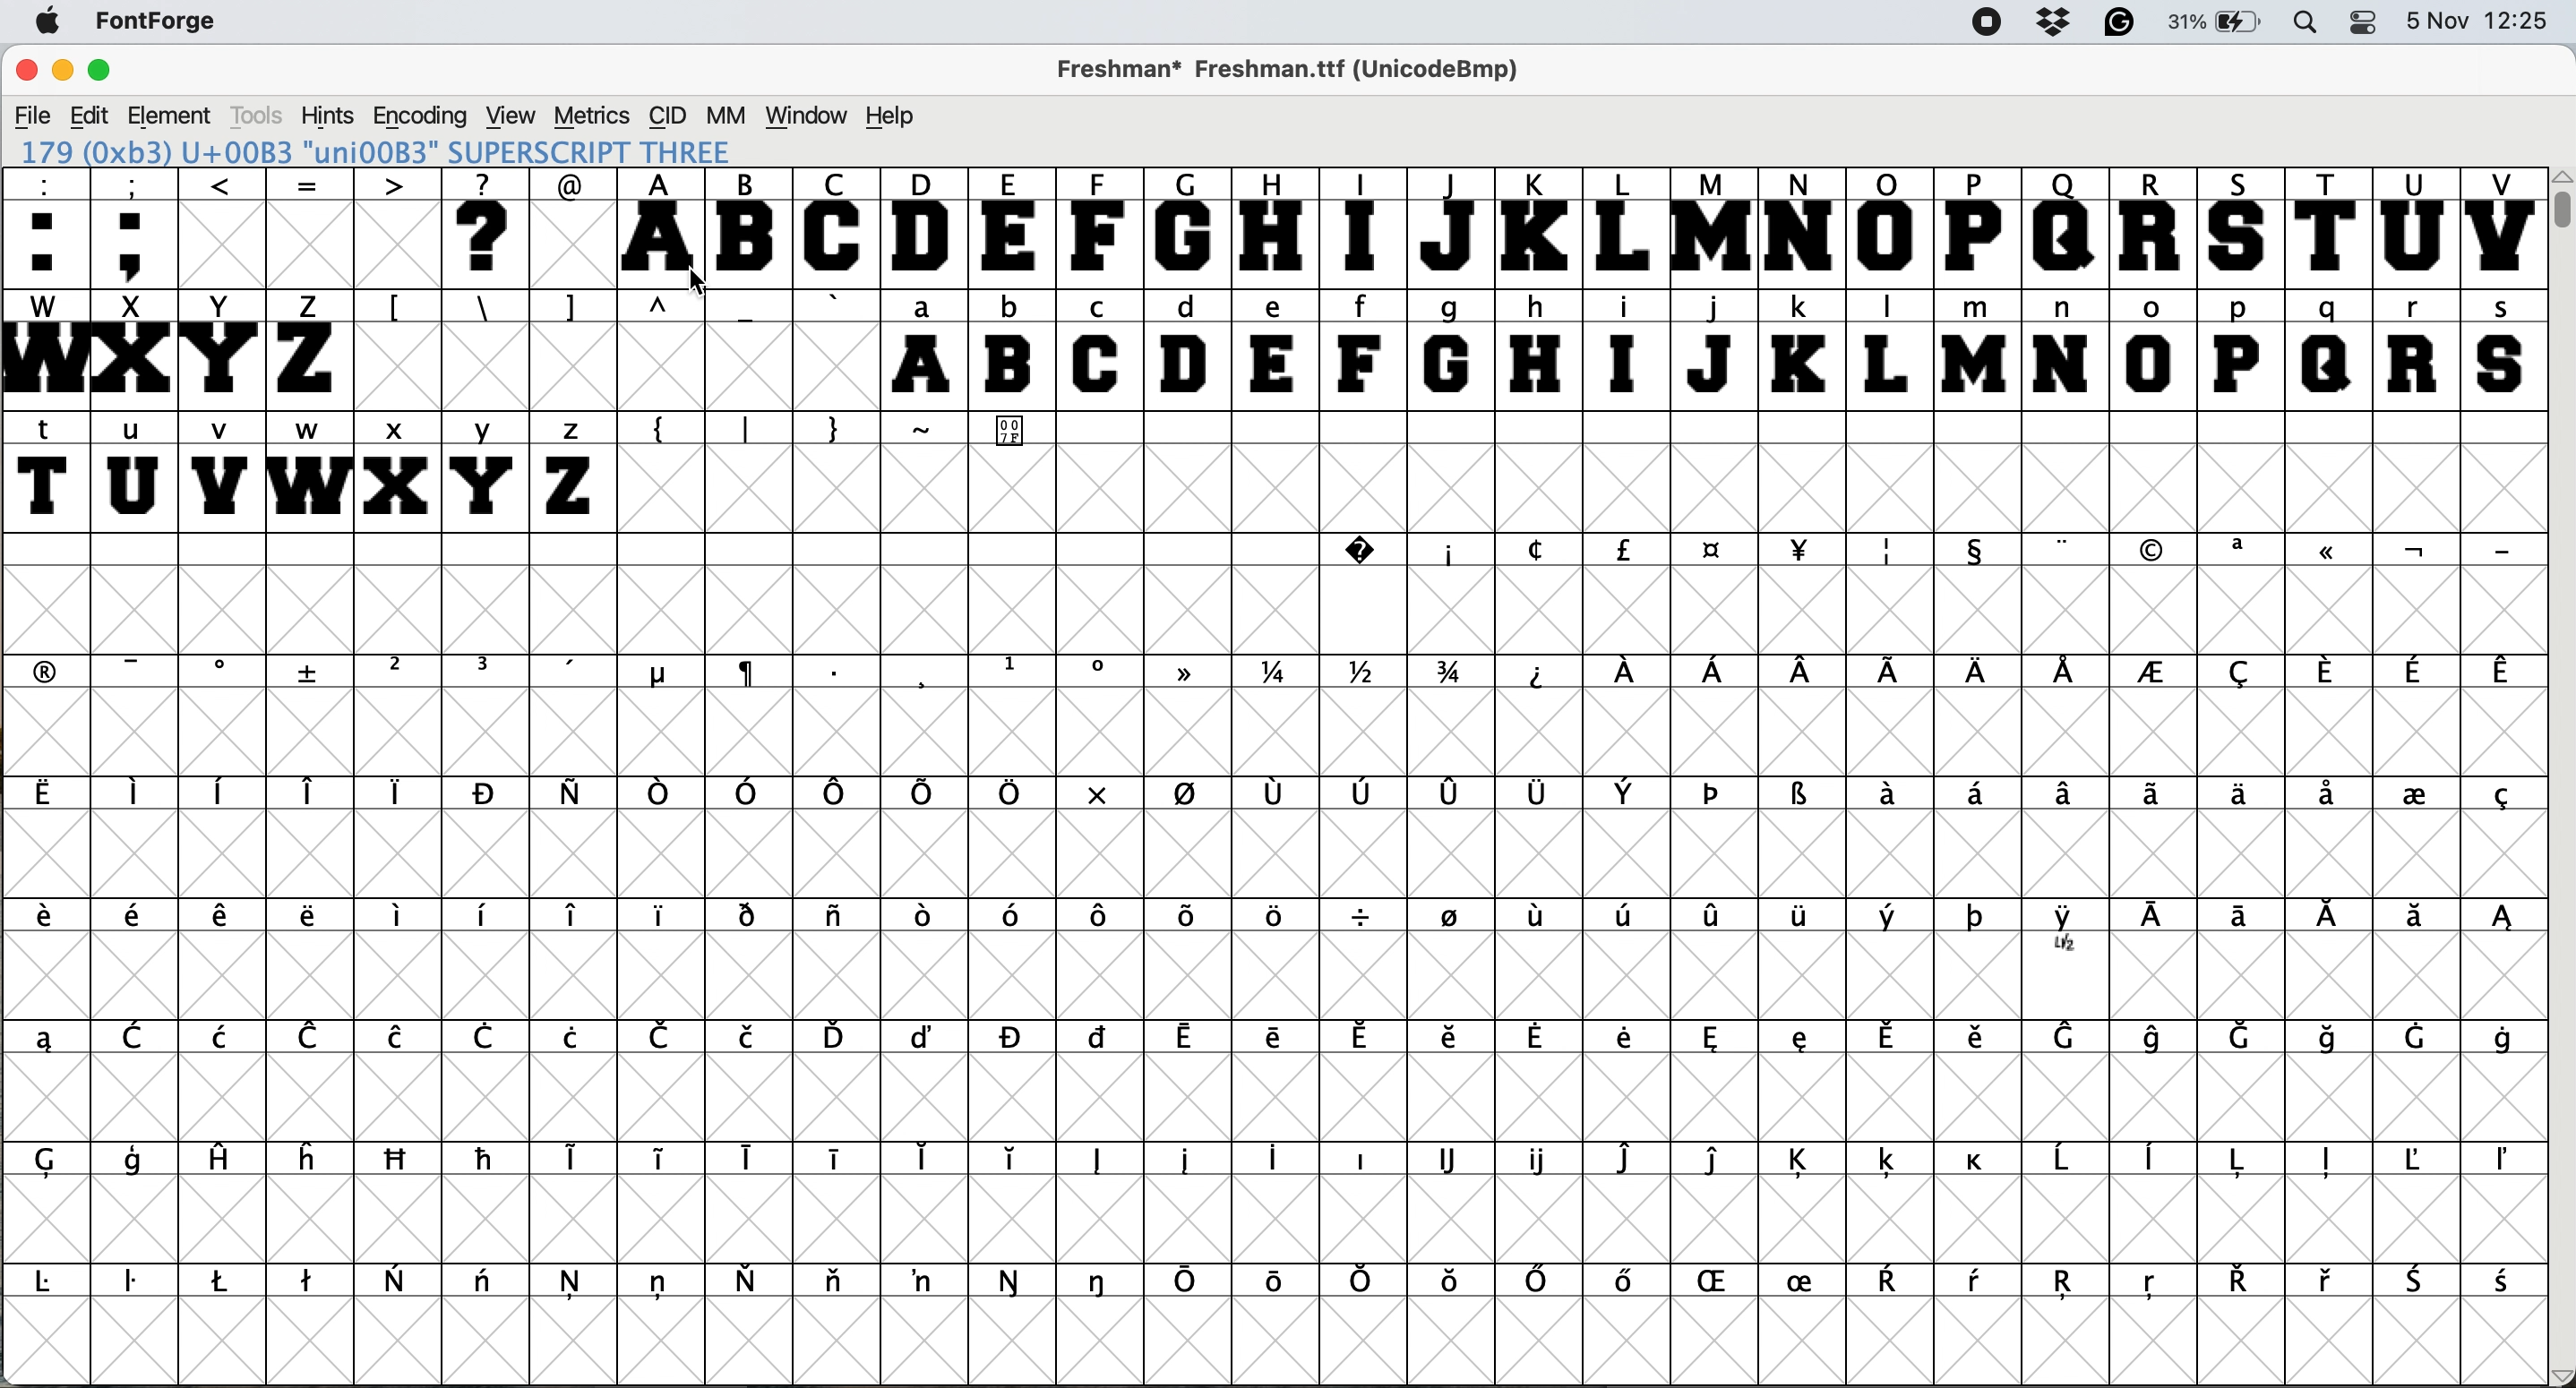  I want to click on symbol, so click(490, 916).